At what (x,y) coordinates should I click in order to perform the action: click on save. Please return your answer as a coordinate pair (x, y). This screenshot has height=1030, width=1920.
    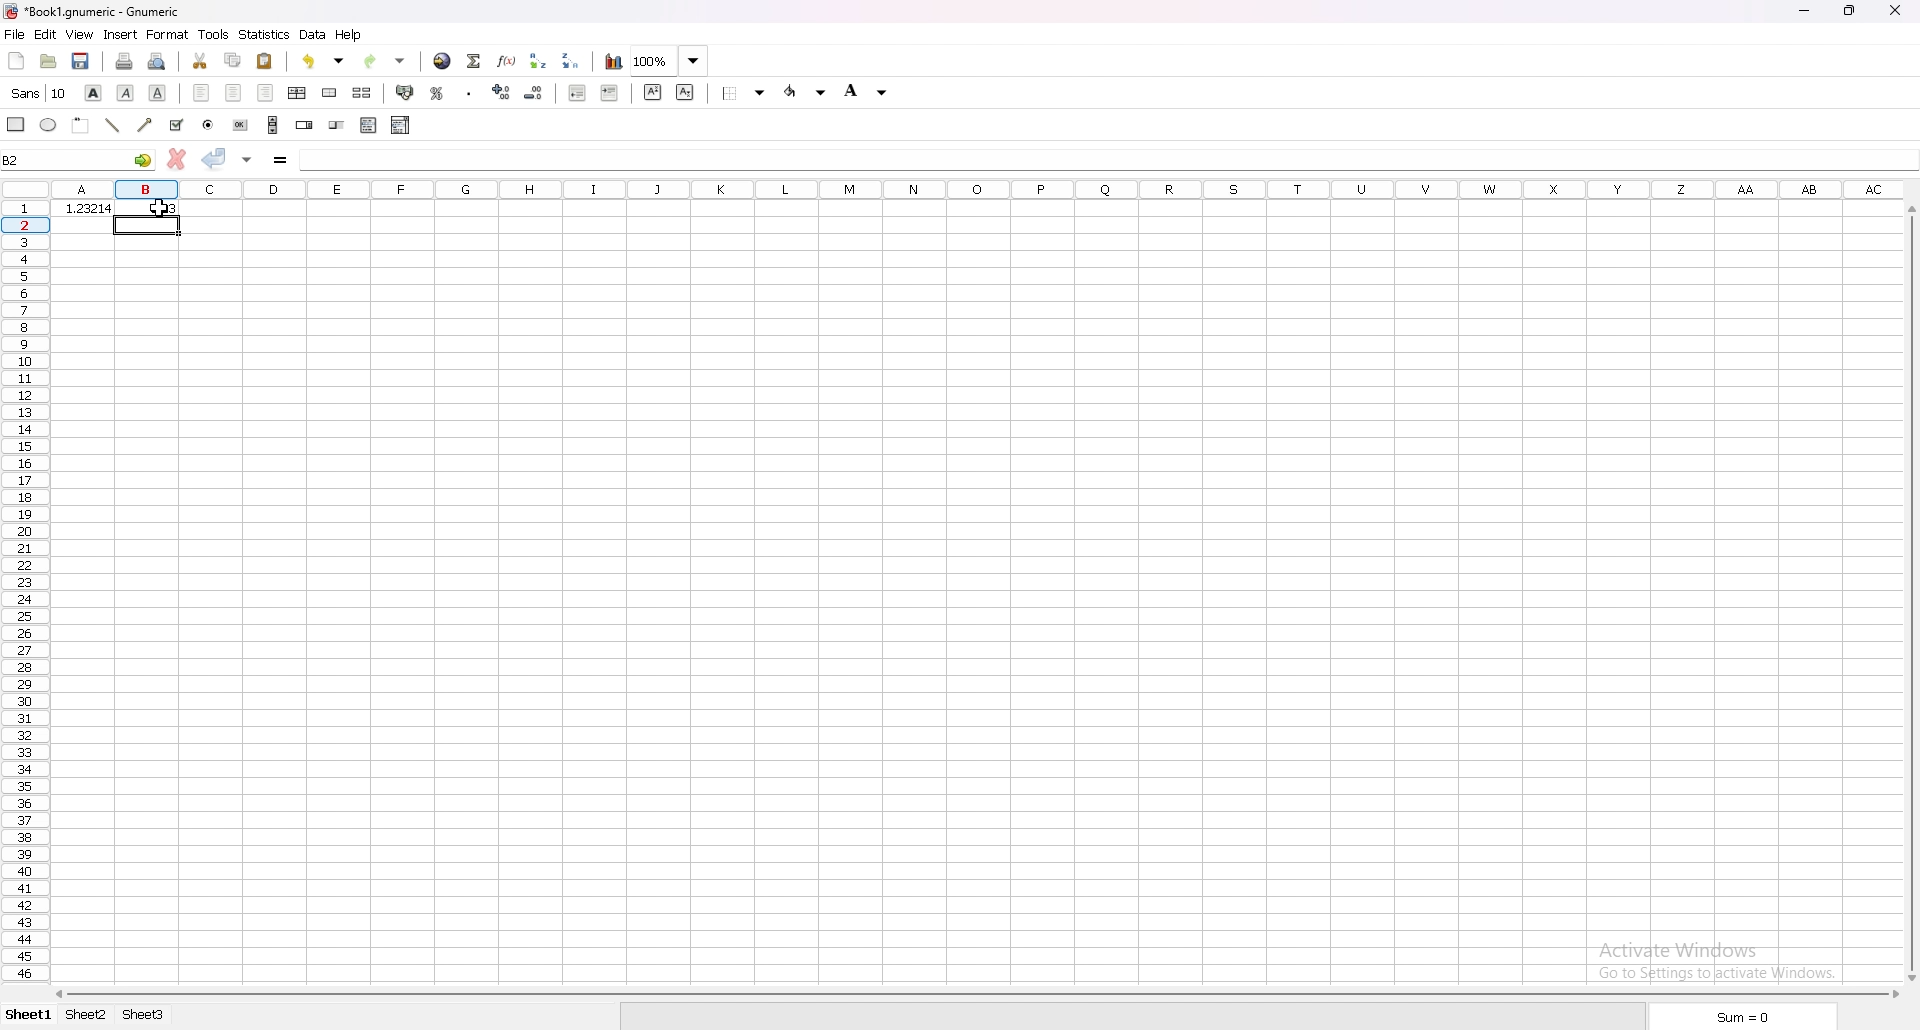
    Looking at the image, I should click on (80, 60).